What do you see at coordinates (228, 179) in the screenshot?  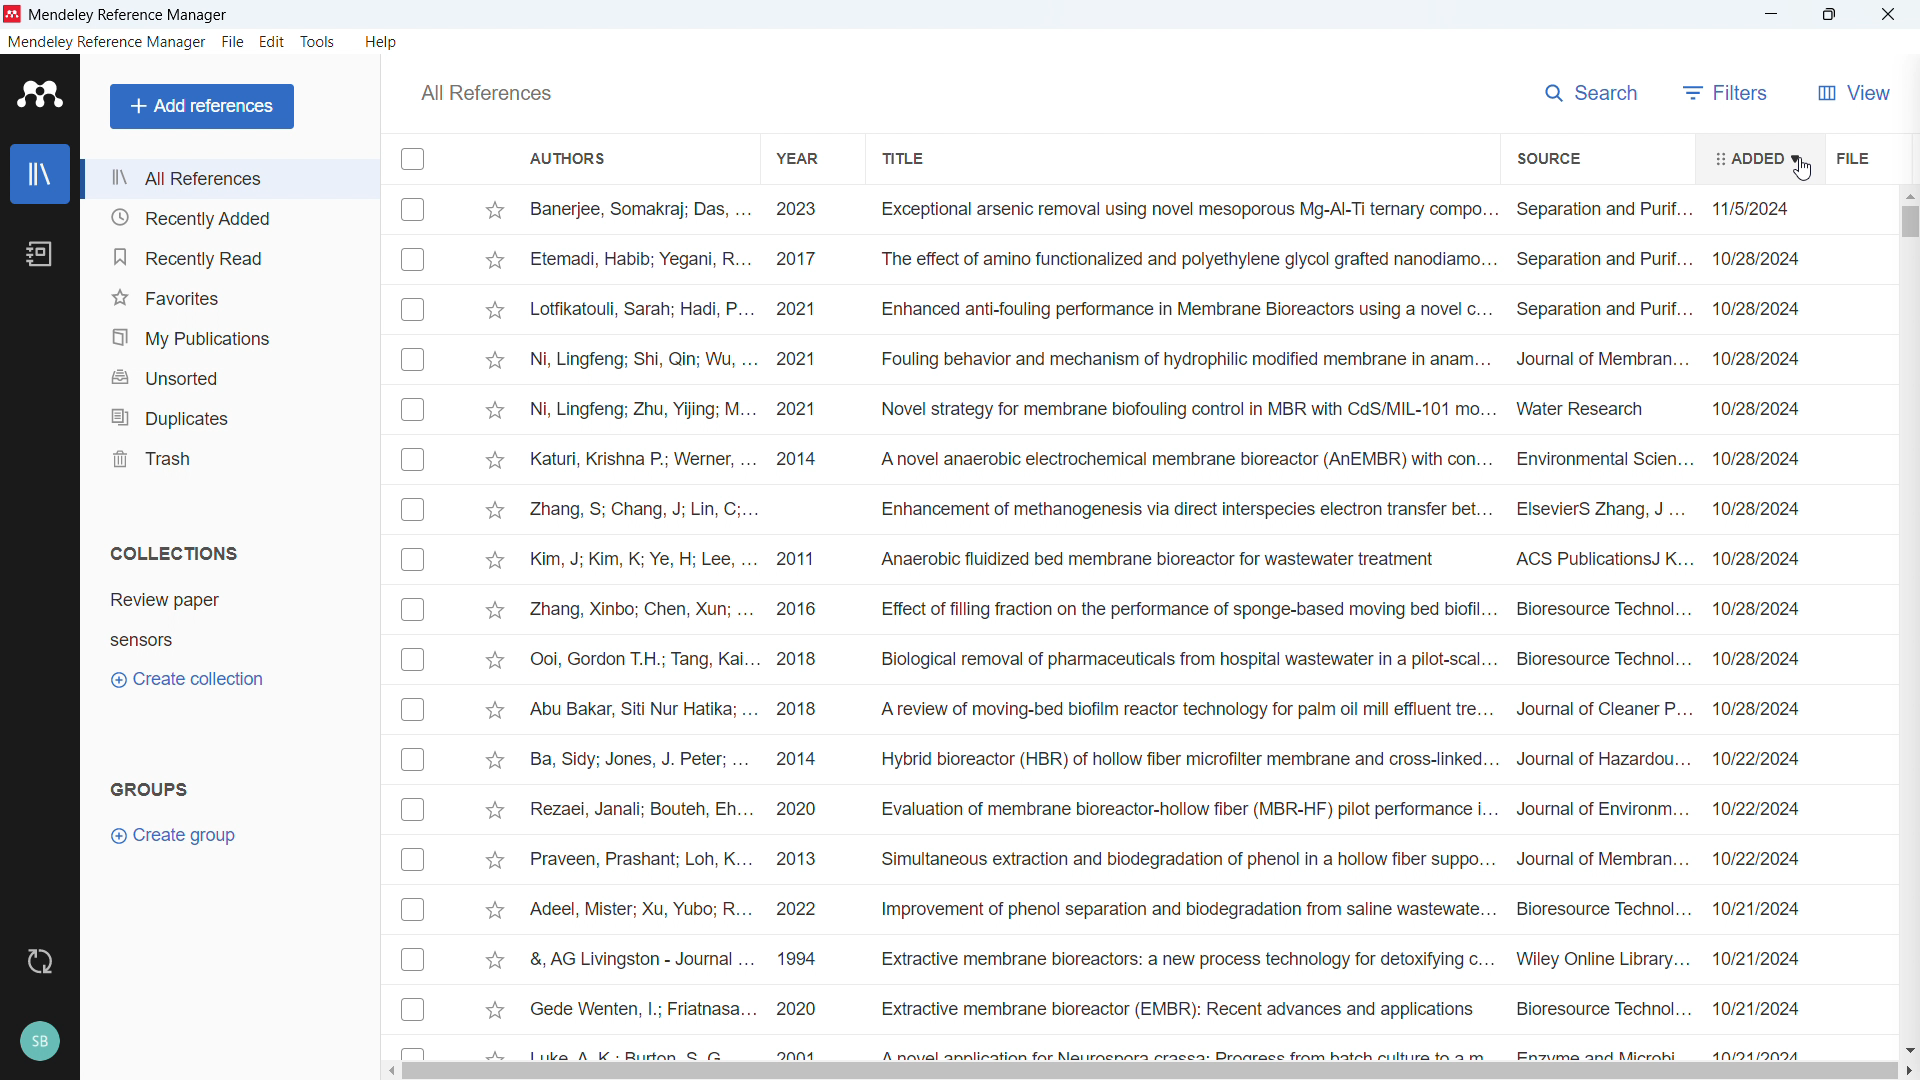 I see `All references ` at bounding box center [228, 179].